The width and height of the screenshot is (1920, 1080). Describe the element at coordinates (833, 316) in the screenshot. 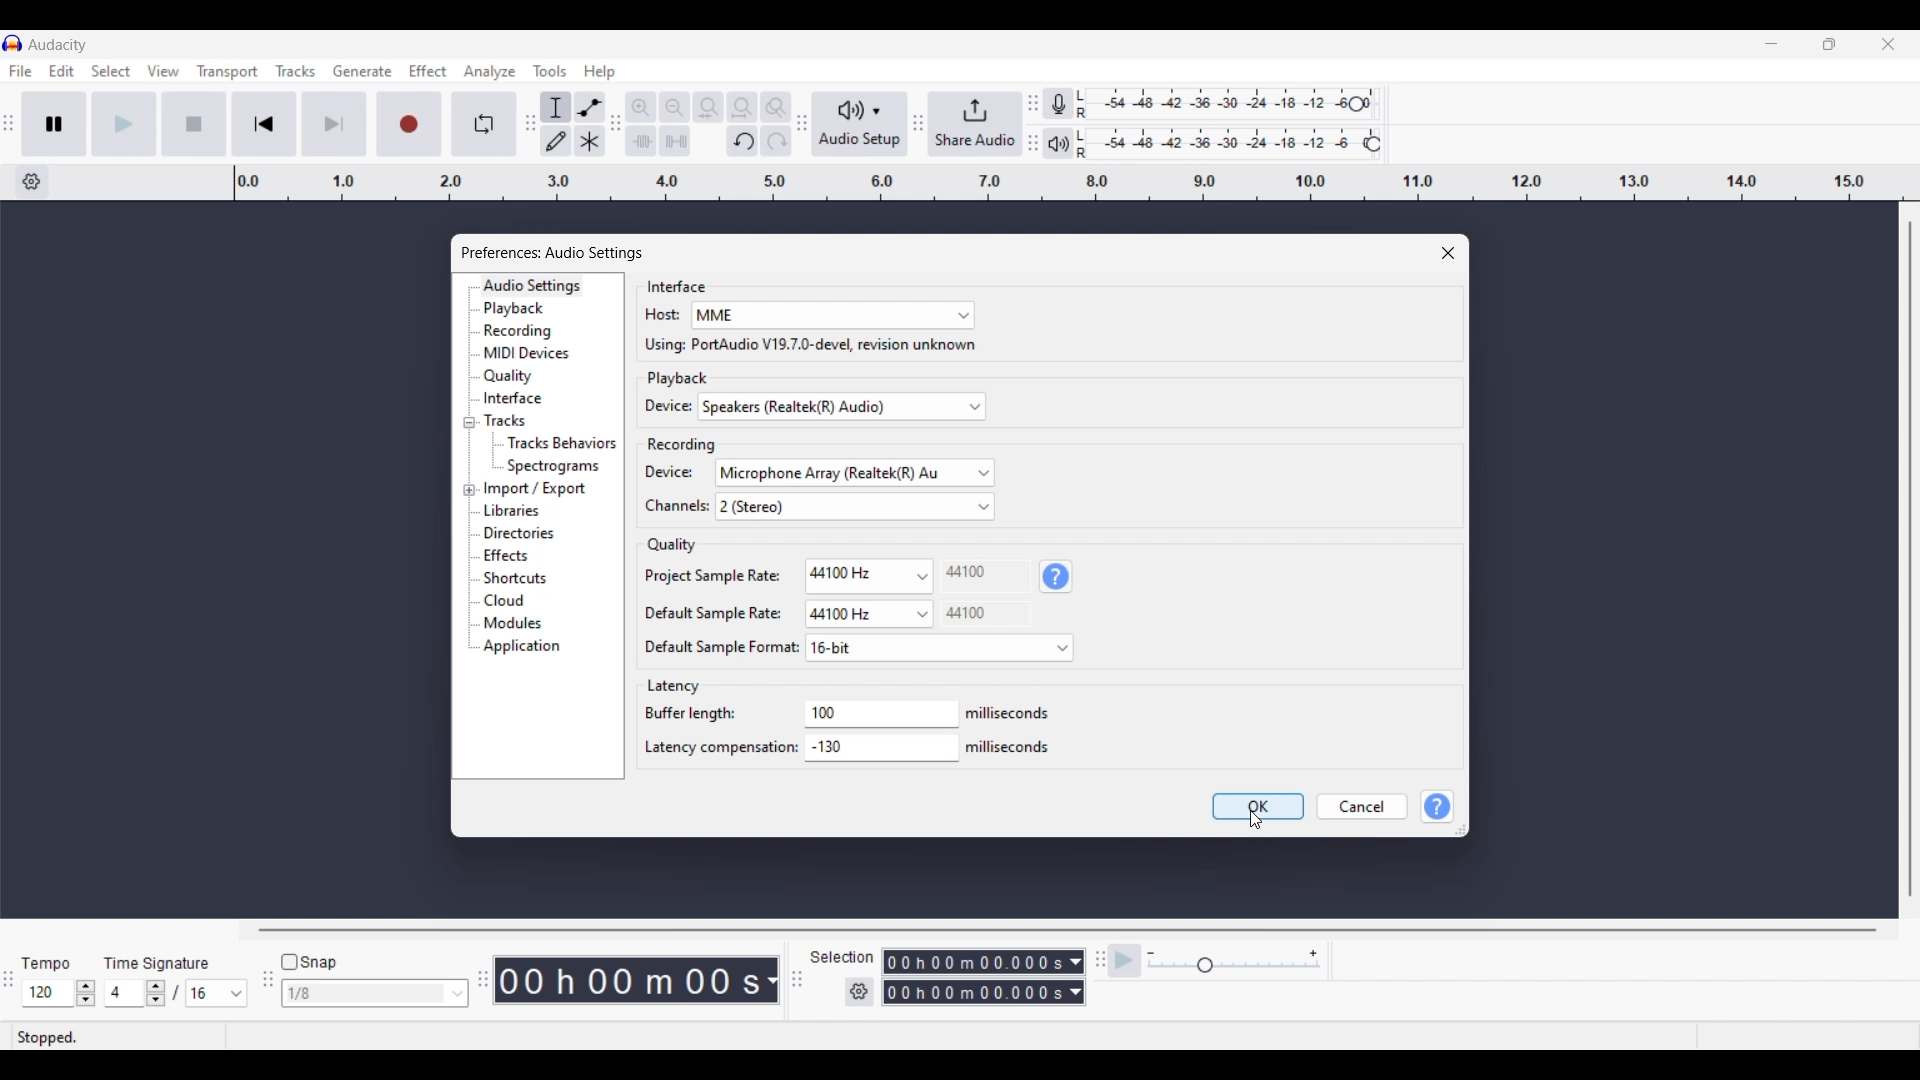

I see `Host options` at that location.